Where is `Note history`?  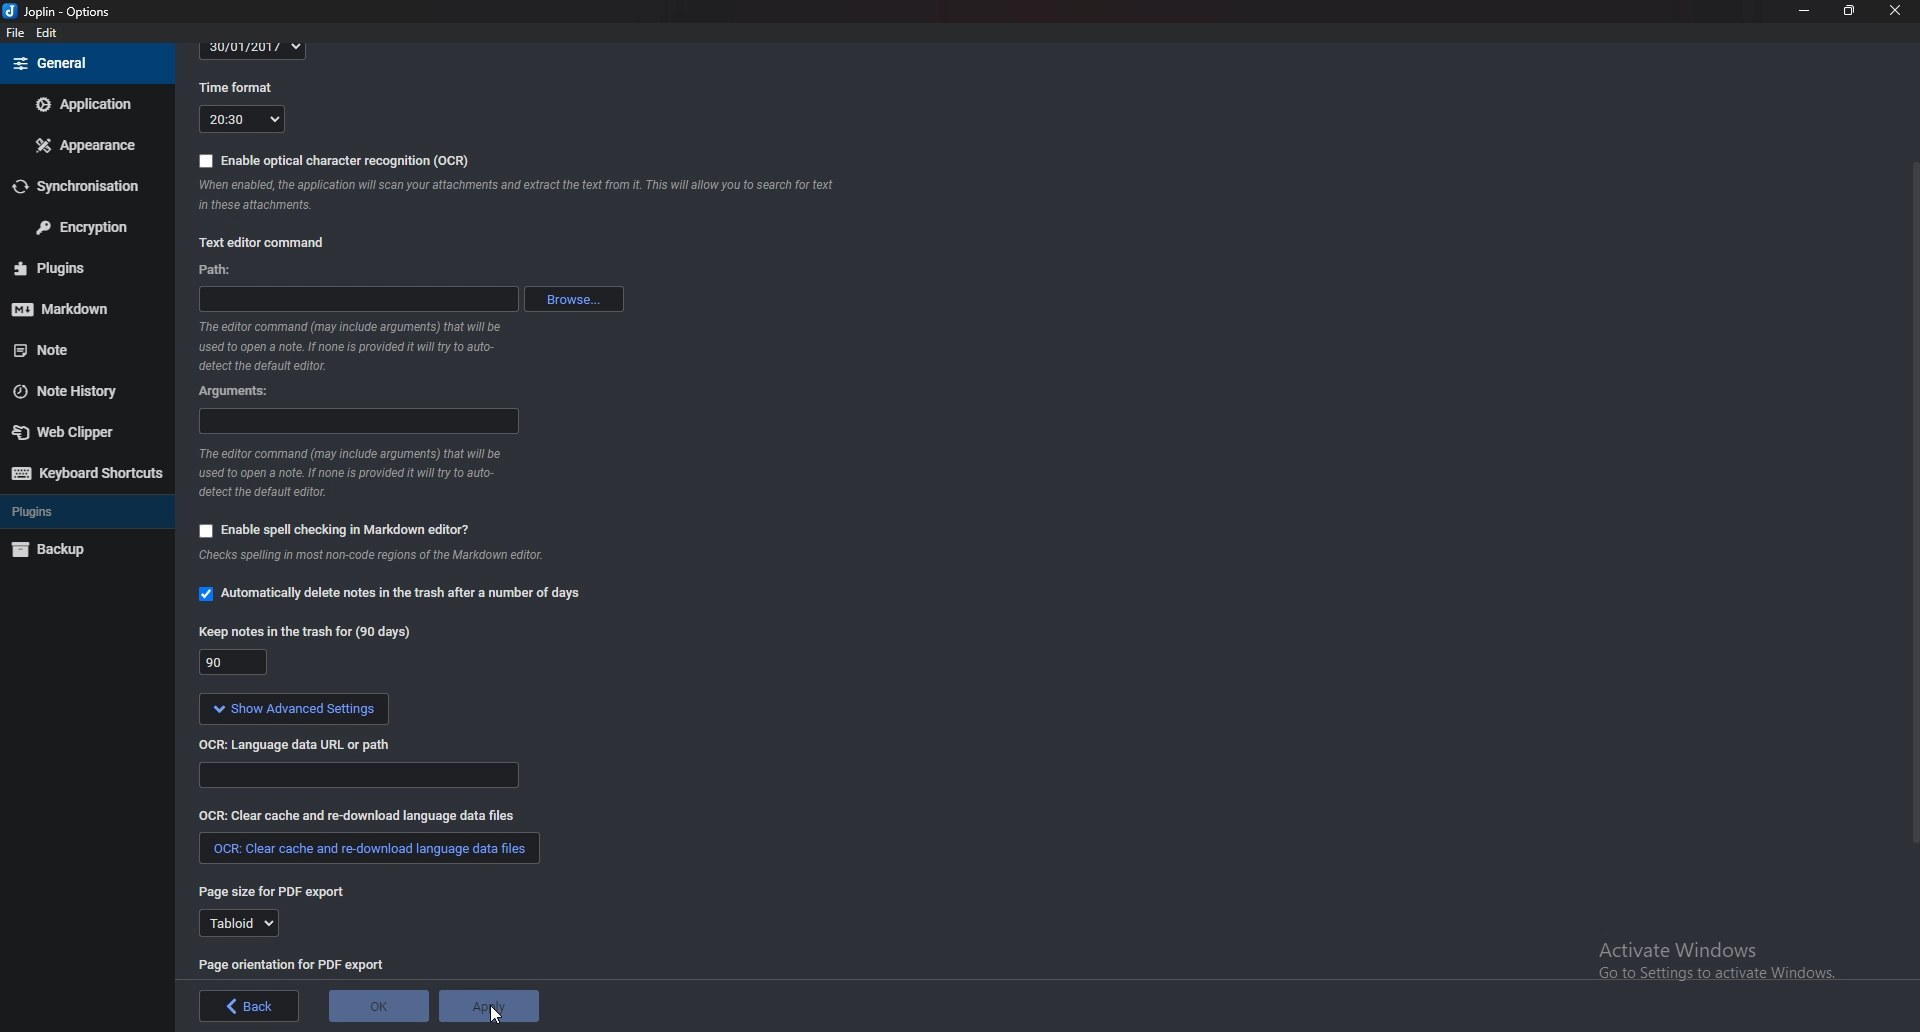 Note history is located at coordinates (75, 393).